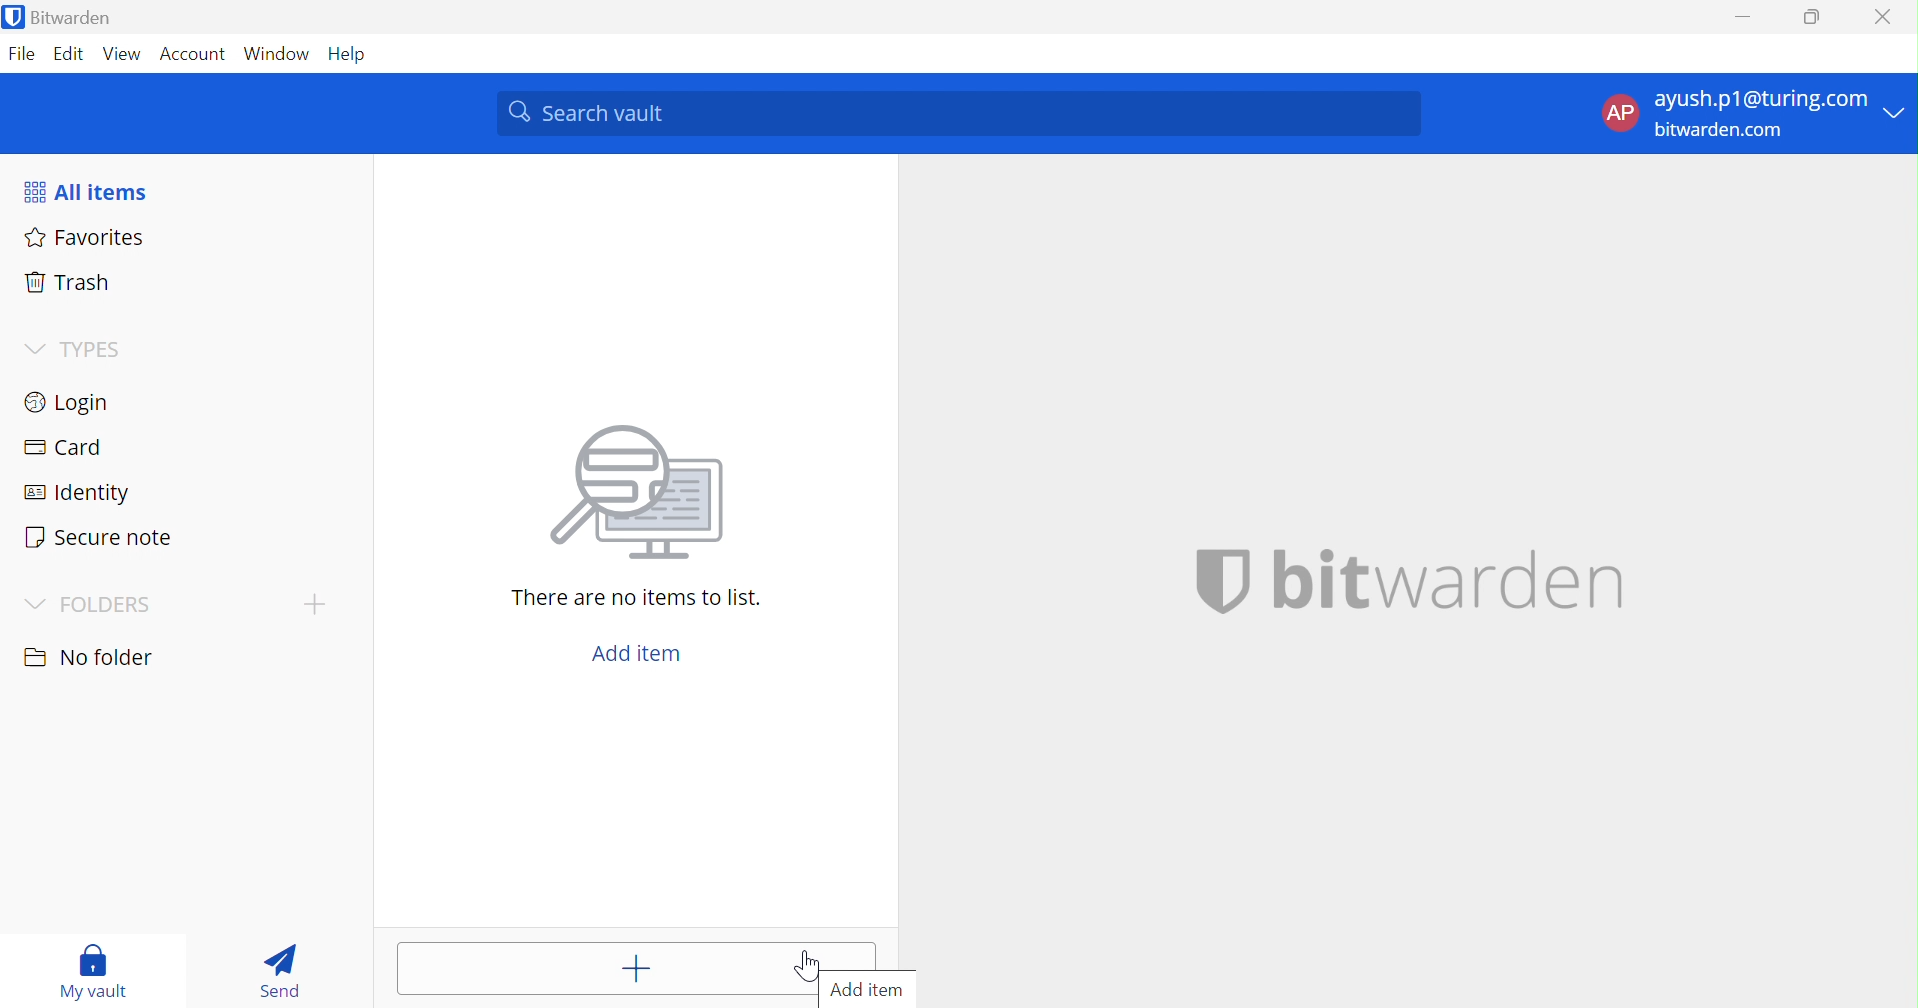 This screenshot has height=1008, width=1918. Describe the element at coordinates (95, 349) in the screenshot. I see `TYPES` at that location.